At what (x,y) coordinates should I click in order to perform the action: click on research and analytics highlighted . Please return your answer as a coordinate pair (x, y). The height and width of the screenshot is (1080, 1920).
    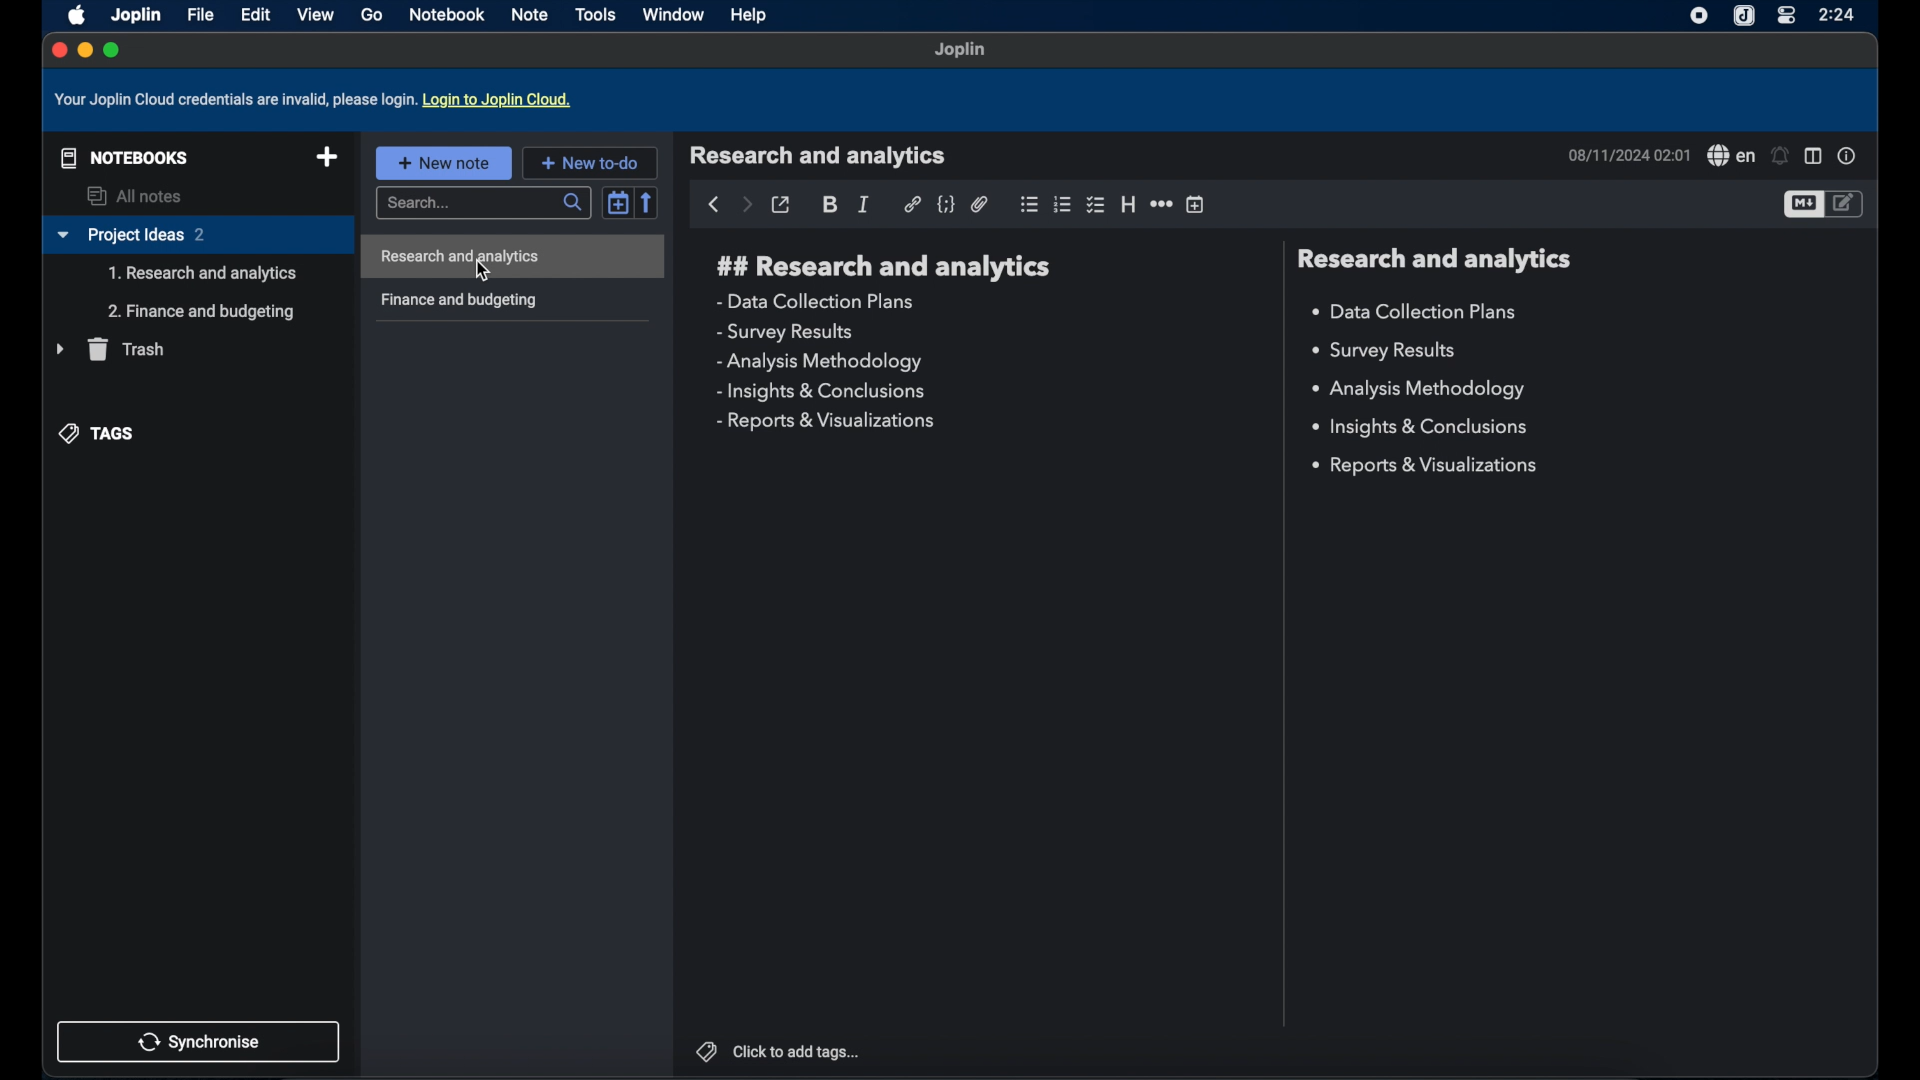
    Looking at the image, I should click on (516, 257).